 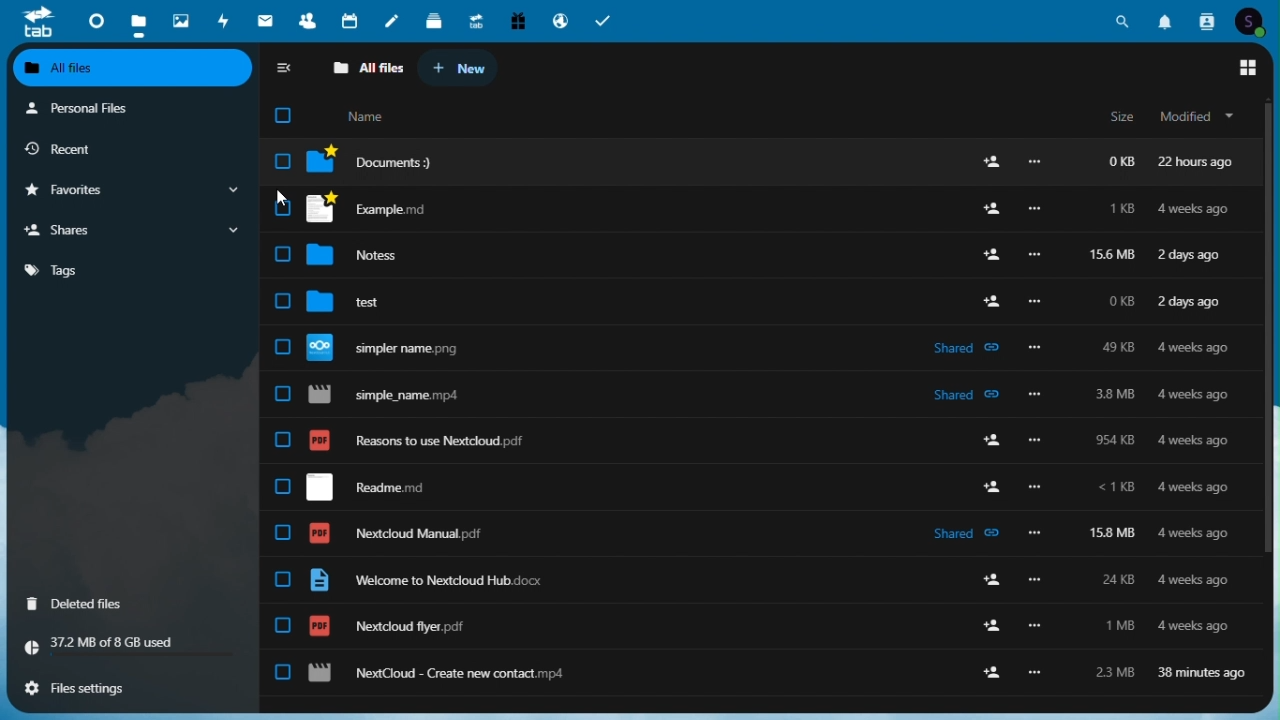 I want to click on more options, so click(x=1037, y=301).